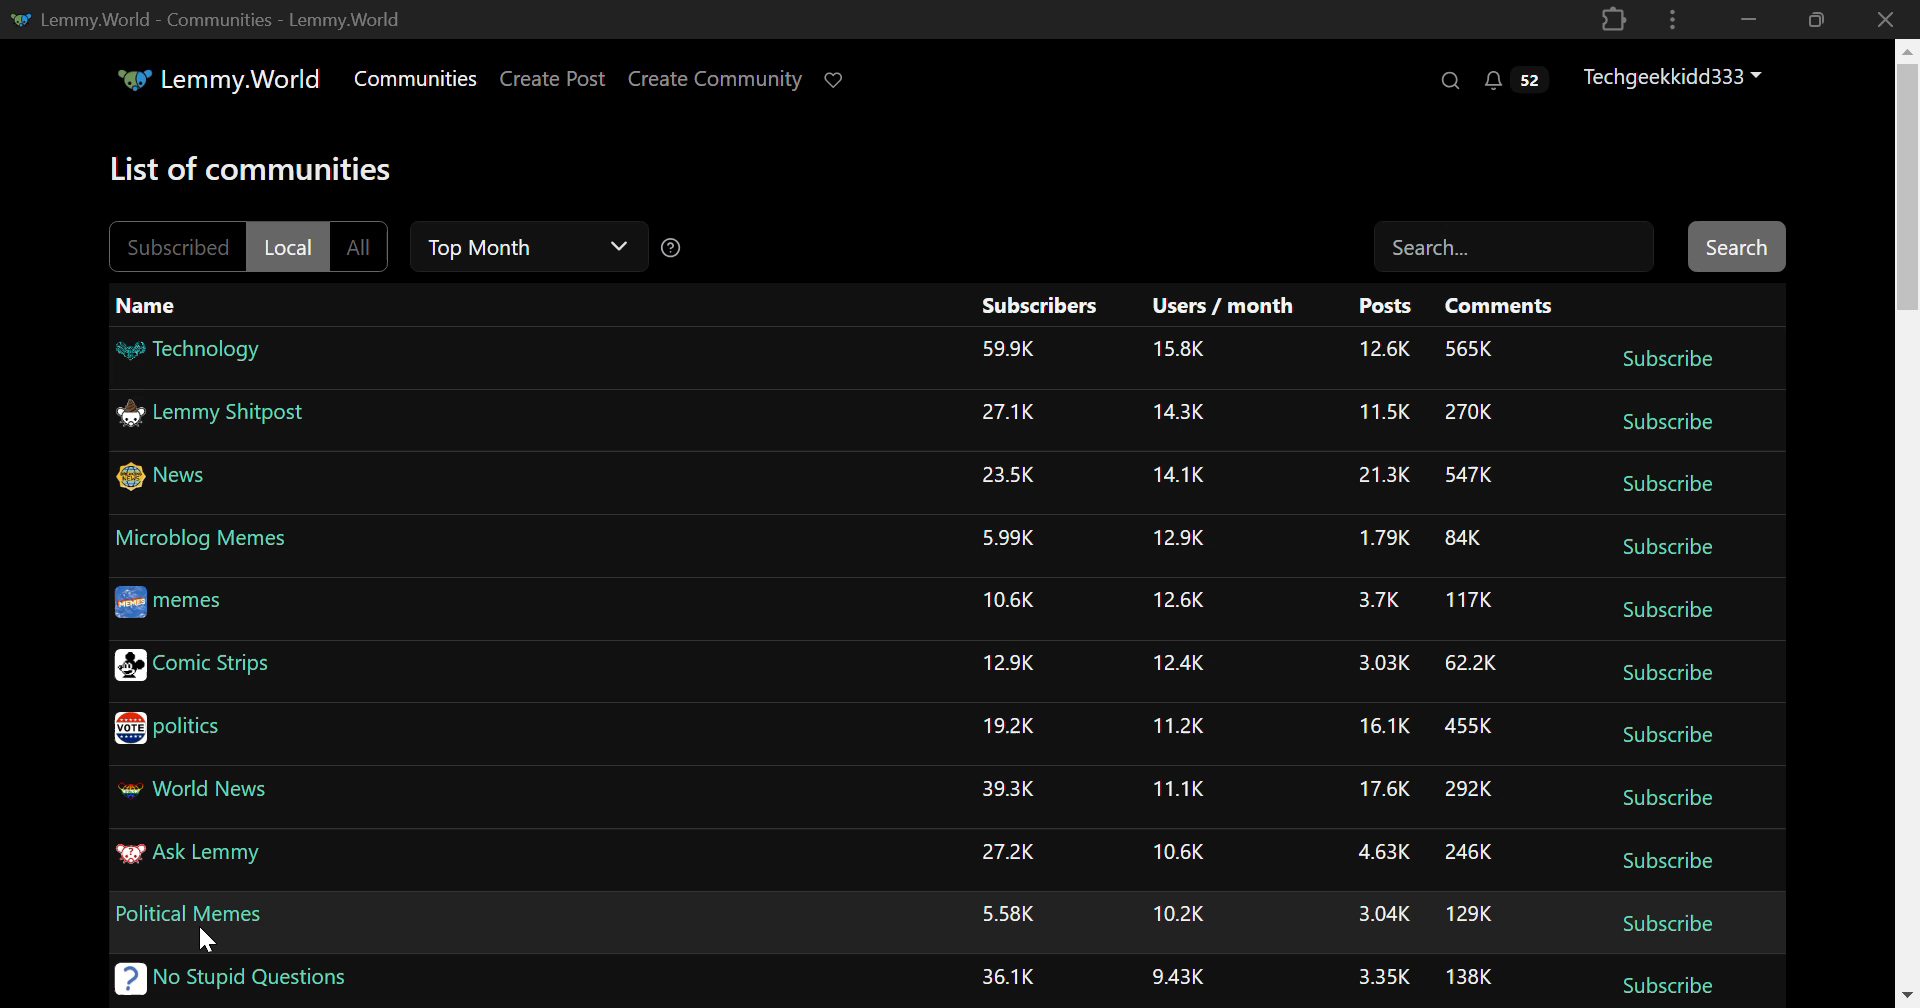  Describe the element at coordinates (287, 244) in the screenshot. I see `Local Community Filter Selected` at that location.